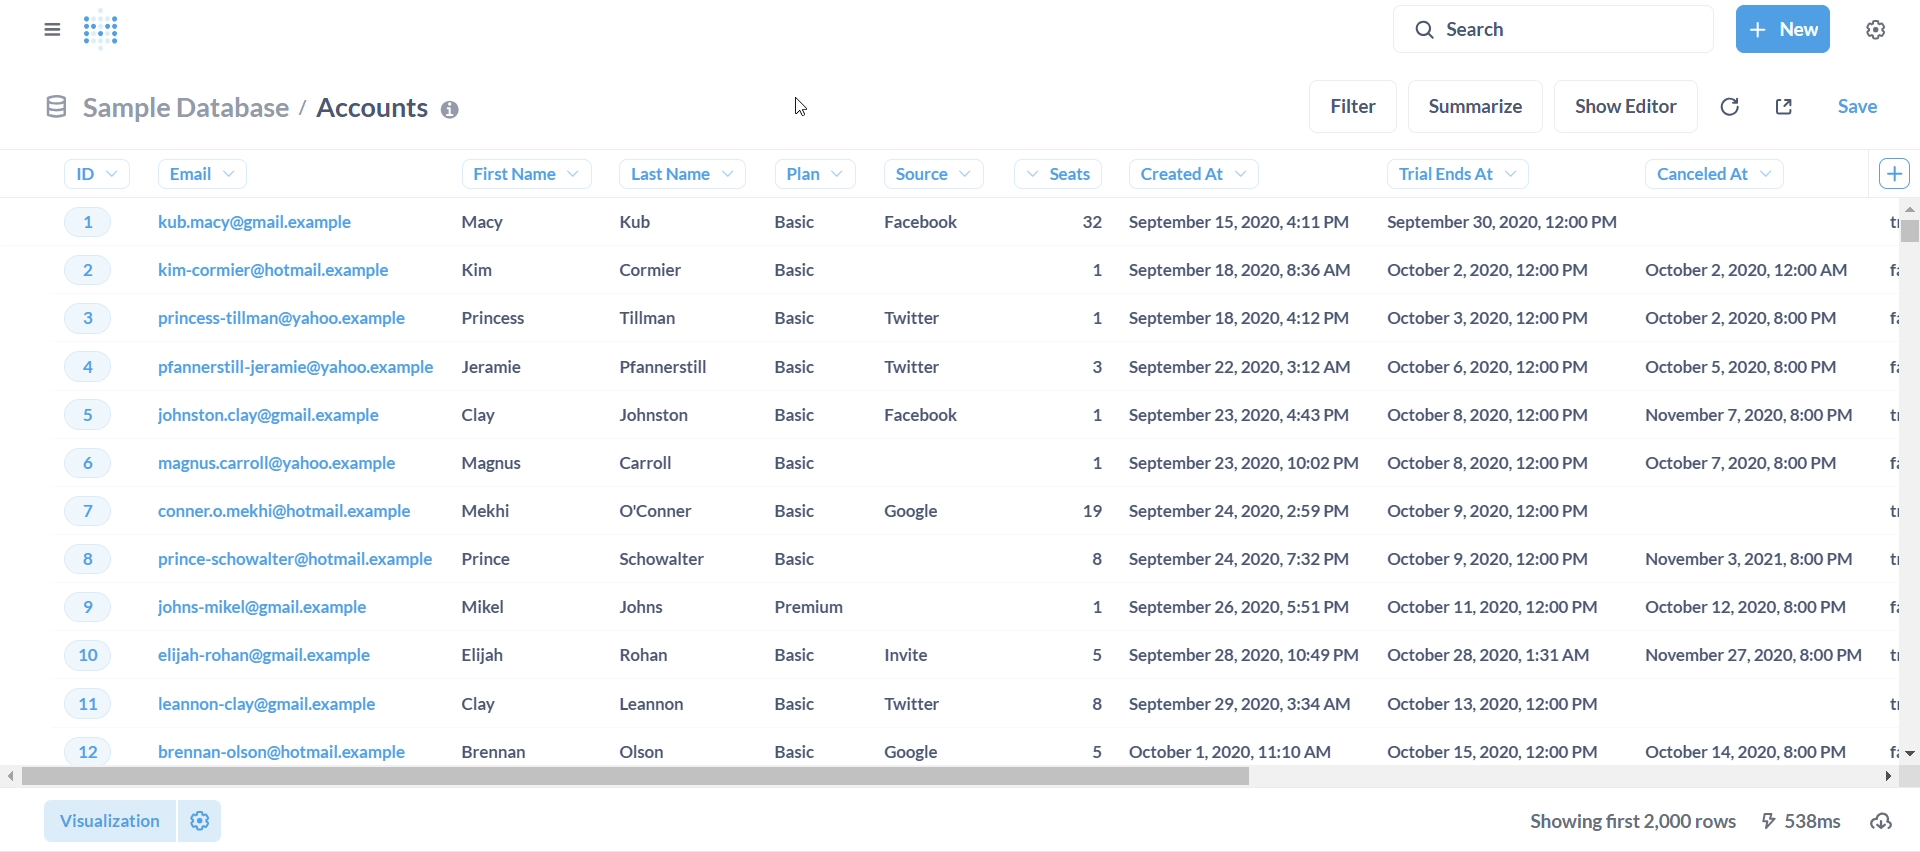 This screenshot has width=1920, height=852. Describe the element at coordinates (1059, 457) in the screenshot. I see `seats` at that location.